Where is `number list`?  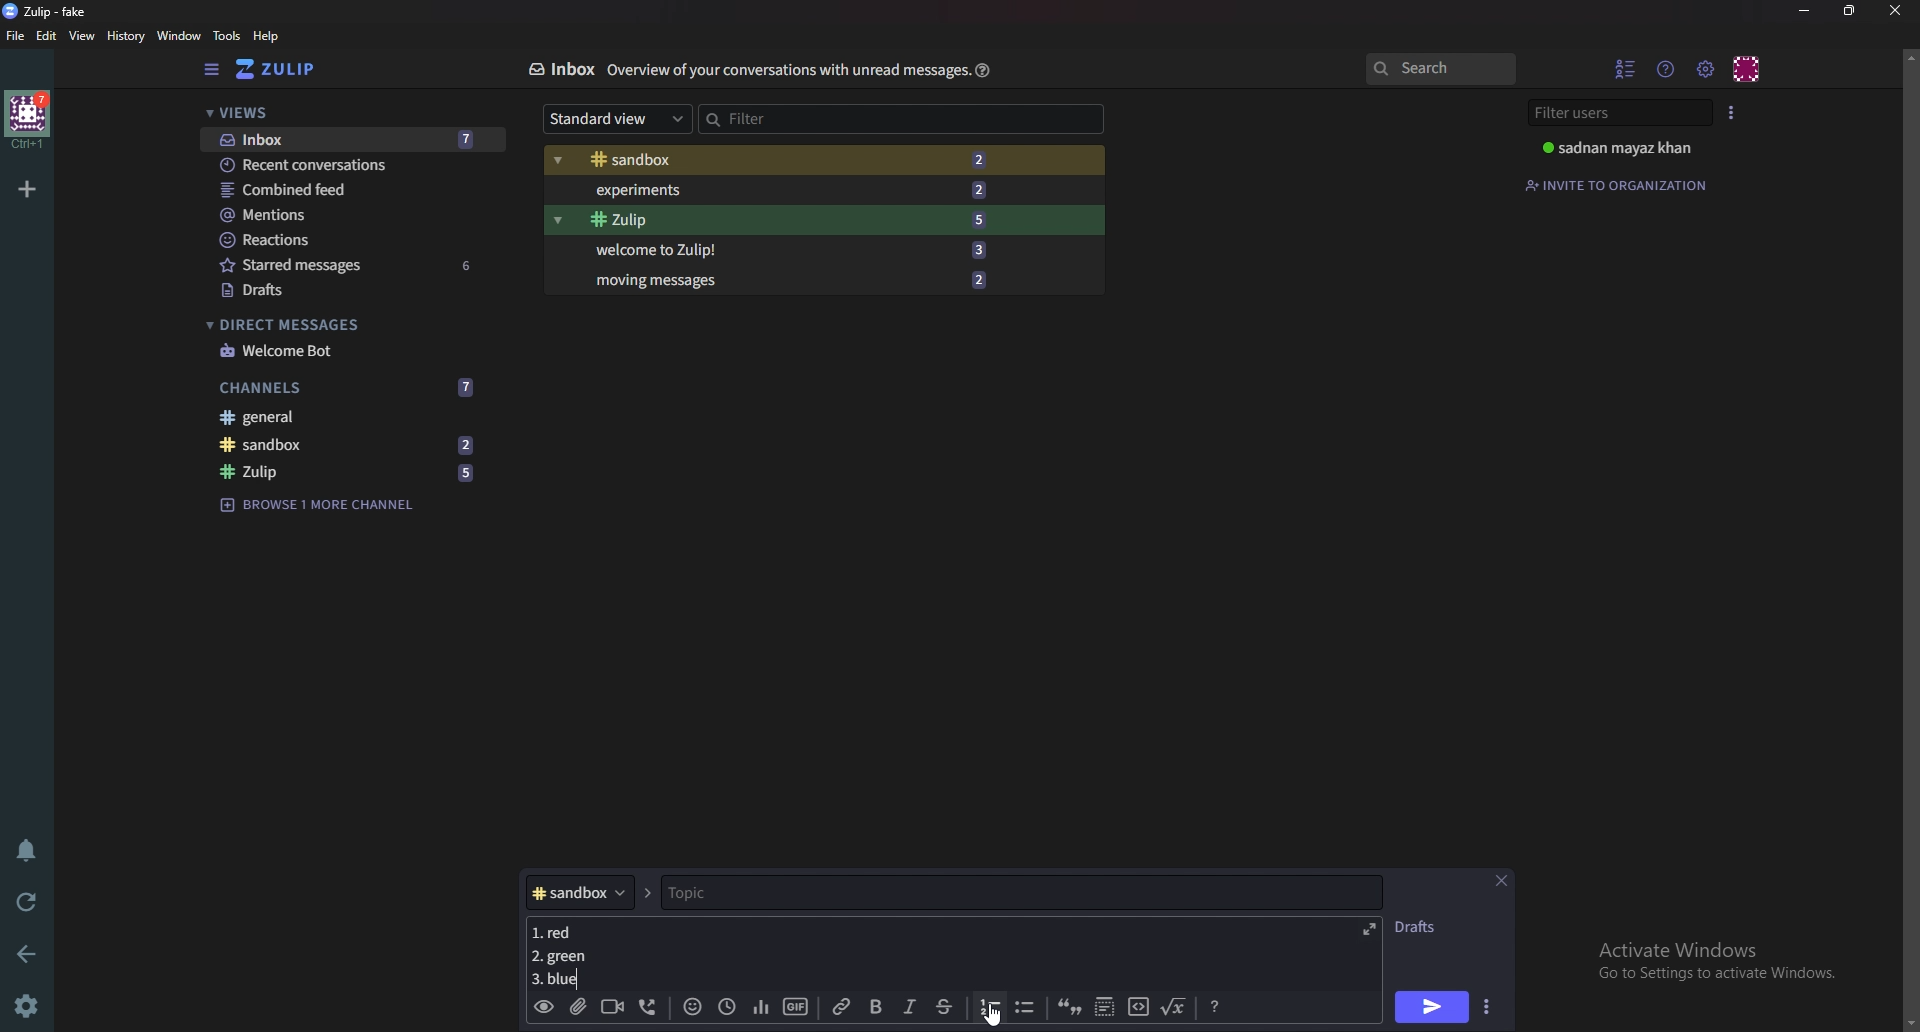
number list is located at coordinates (990, 1006).